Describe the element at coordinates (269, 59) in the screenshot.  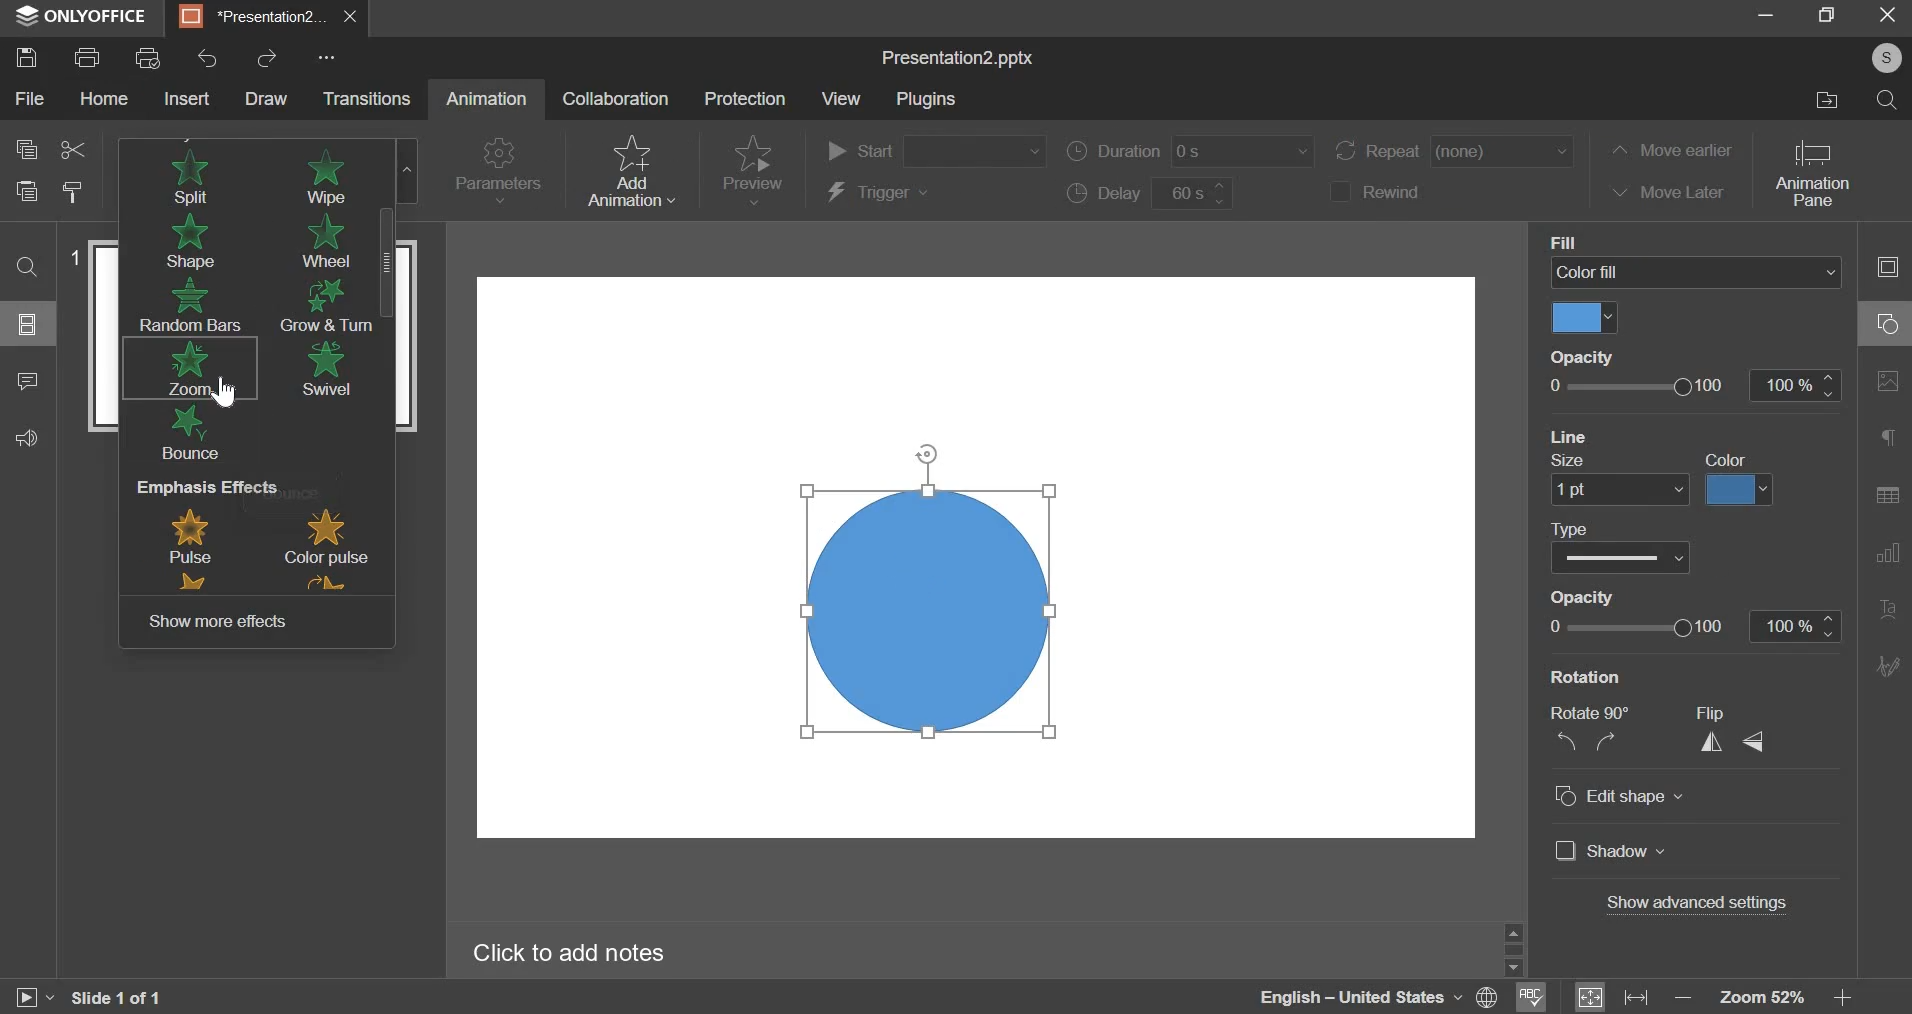
I see `redo` at that location.